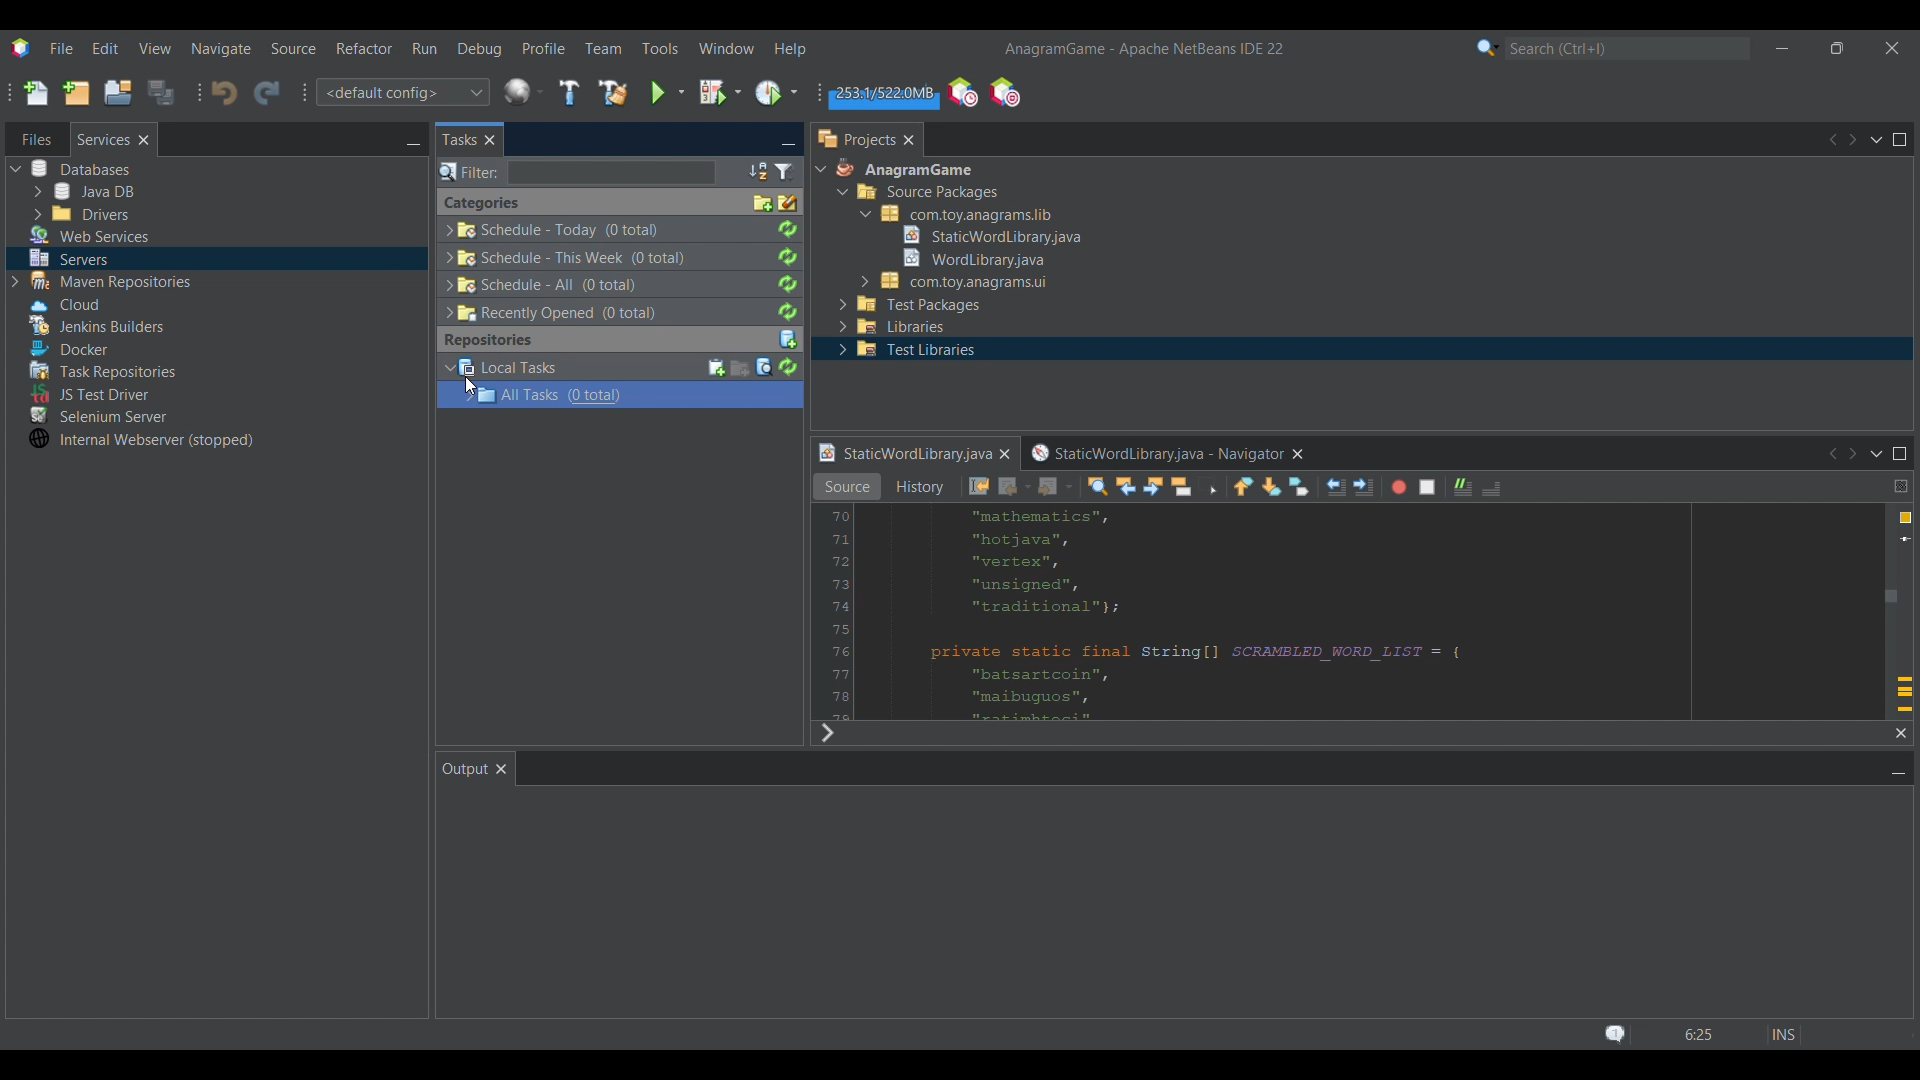 The image size is (1920, 1080). Describe the element at coordinates (85, 191) in the screenshot. I see `` at that location.